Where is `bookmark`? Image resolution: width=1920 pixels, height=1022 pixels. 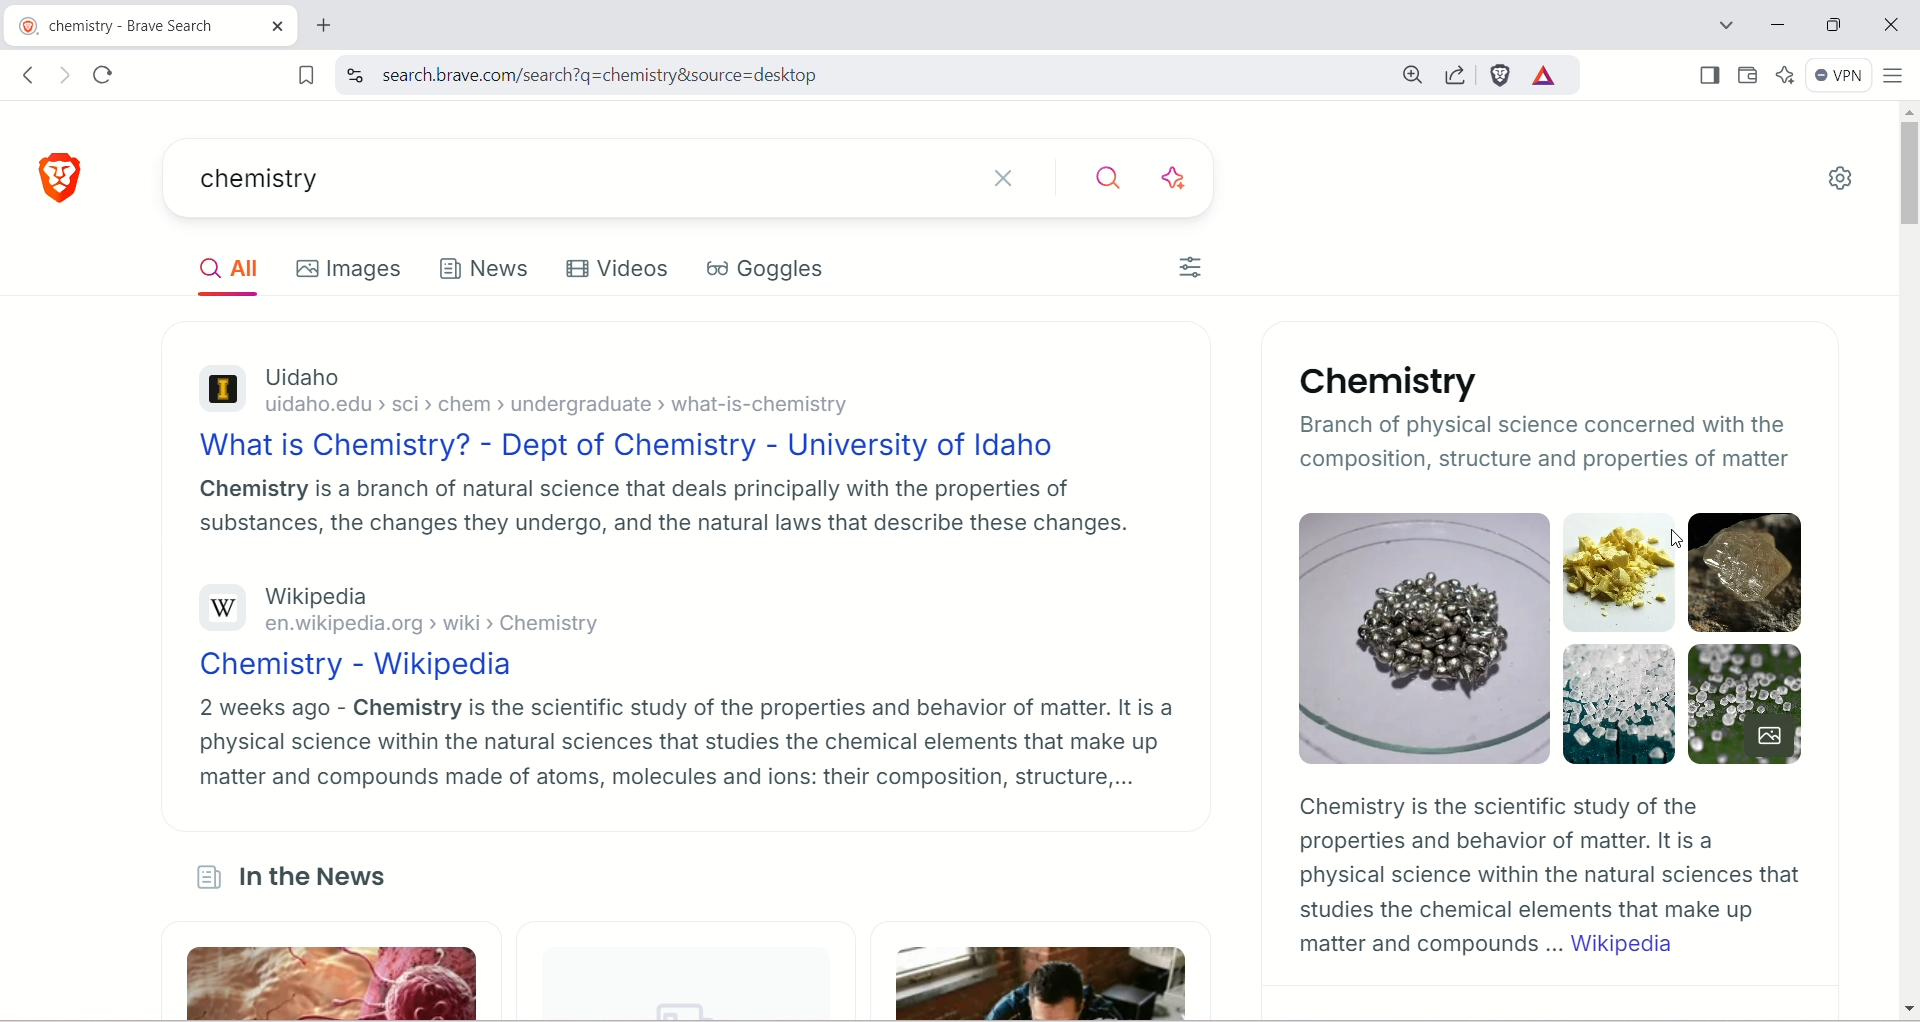
bookmark is located at coordinates (305, 73).